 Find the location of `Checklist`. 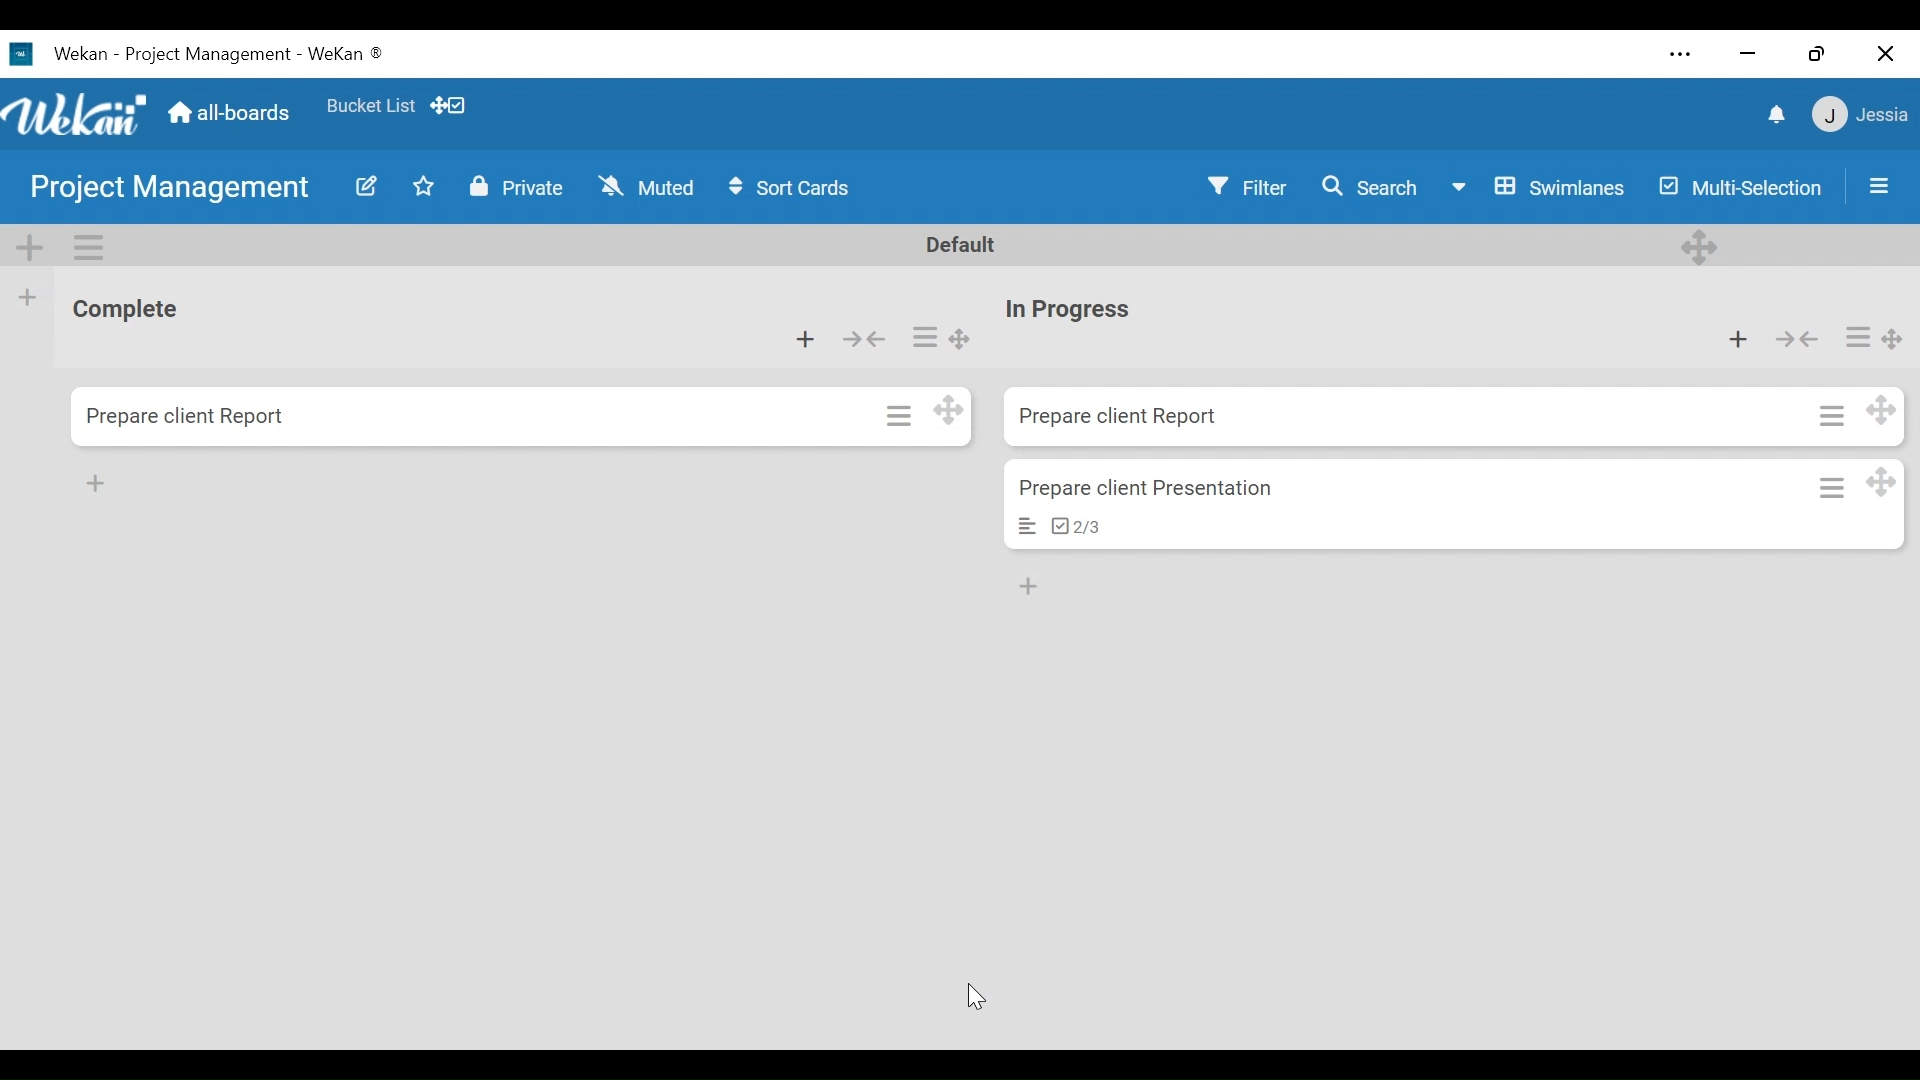

Checklist is located at coordinates (1077, 525).